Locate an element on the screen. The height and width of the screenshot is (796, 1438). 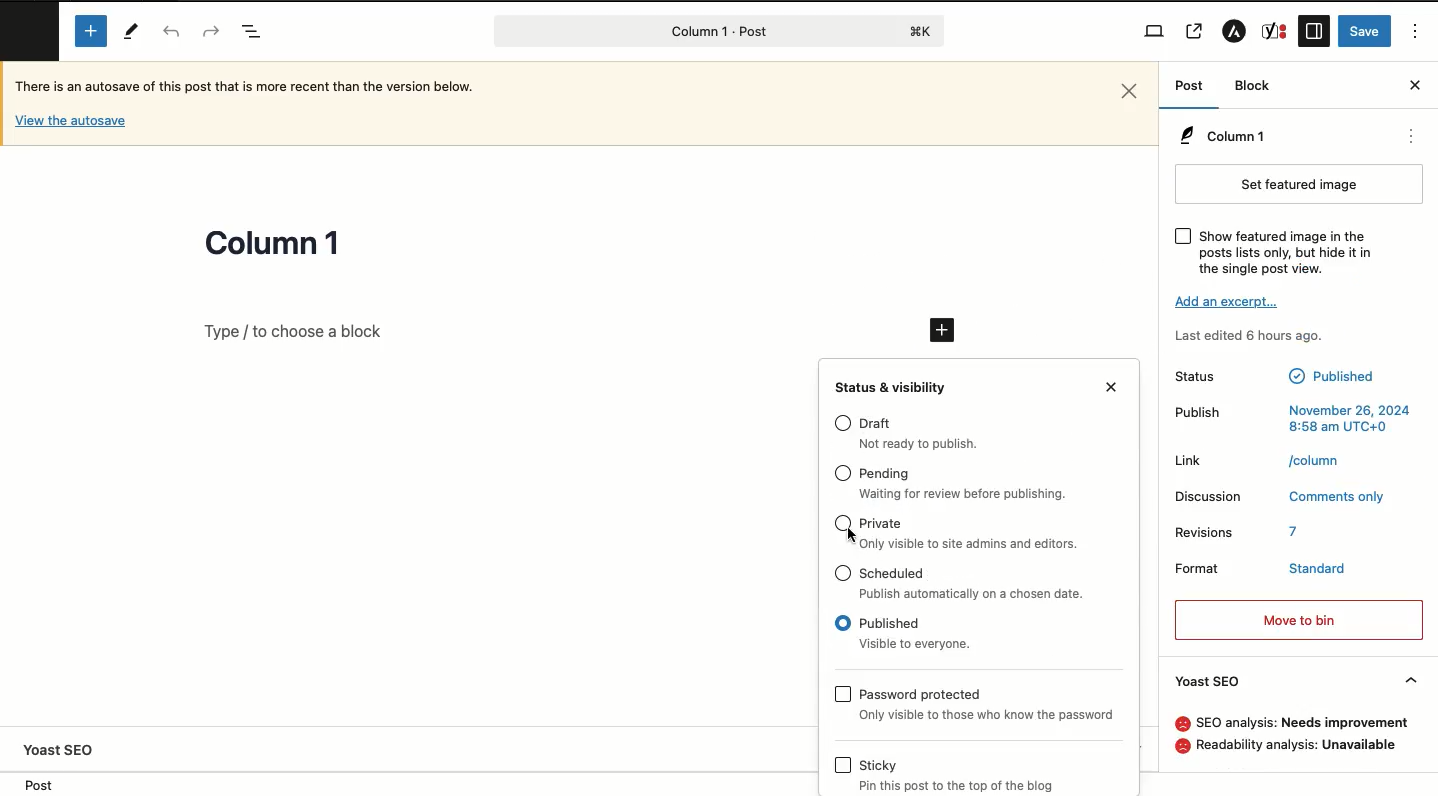
Redo is located at coordinates (208, 30).